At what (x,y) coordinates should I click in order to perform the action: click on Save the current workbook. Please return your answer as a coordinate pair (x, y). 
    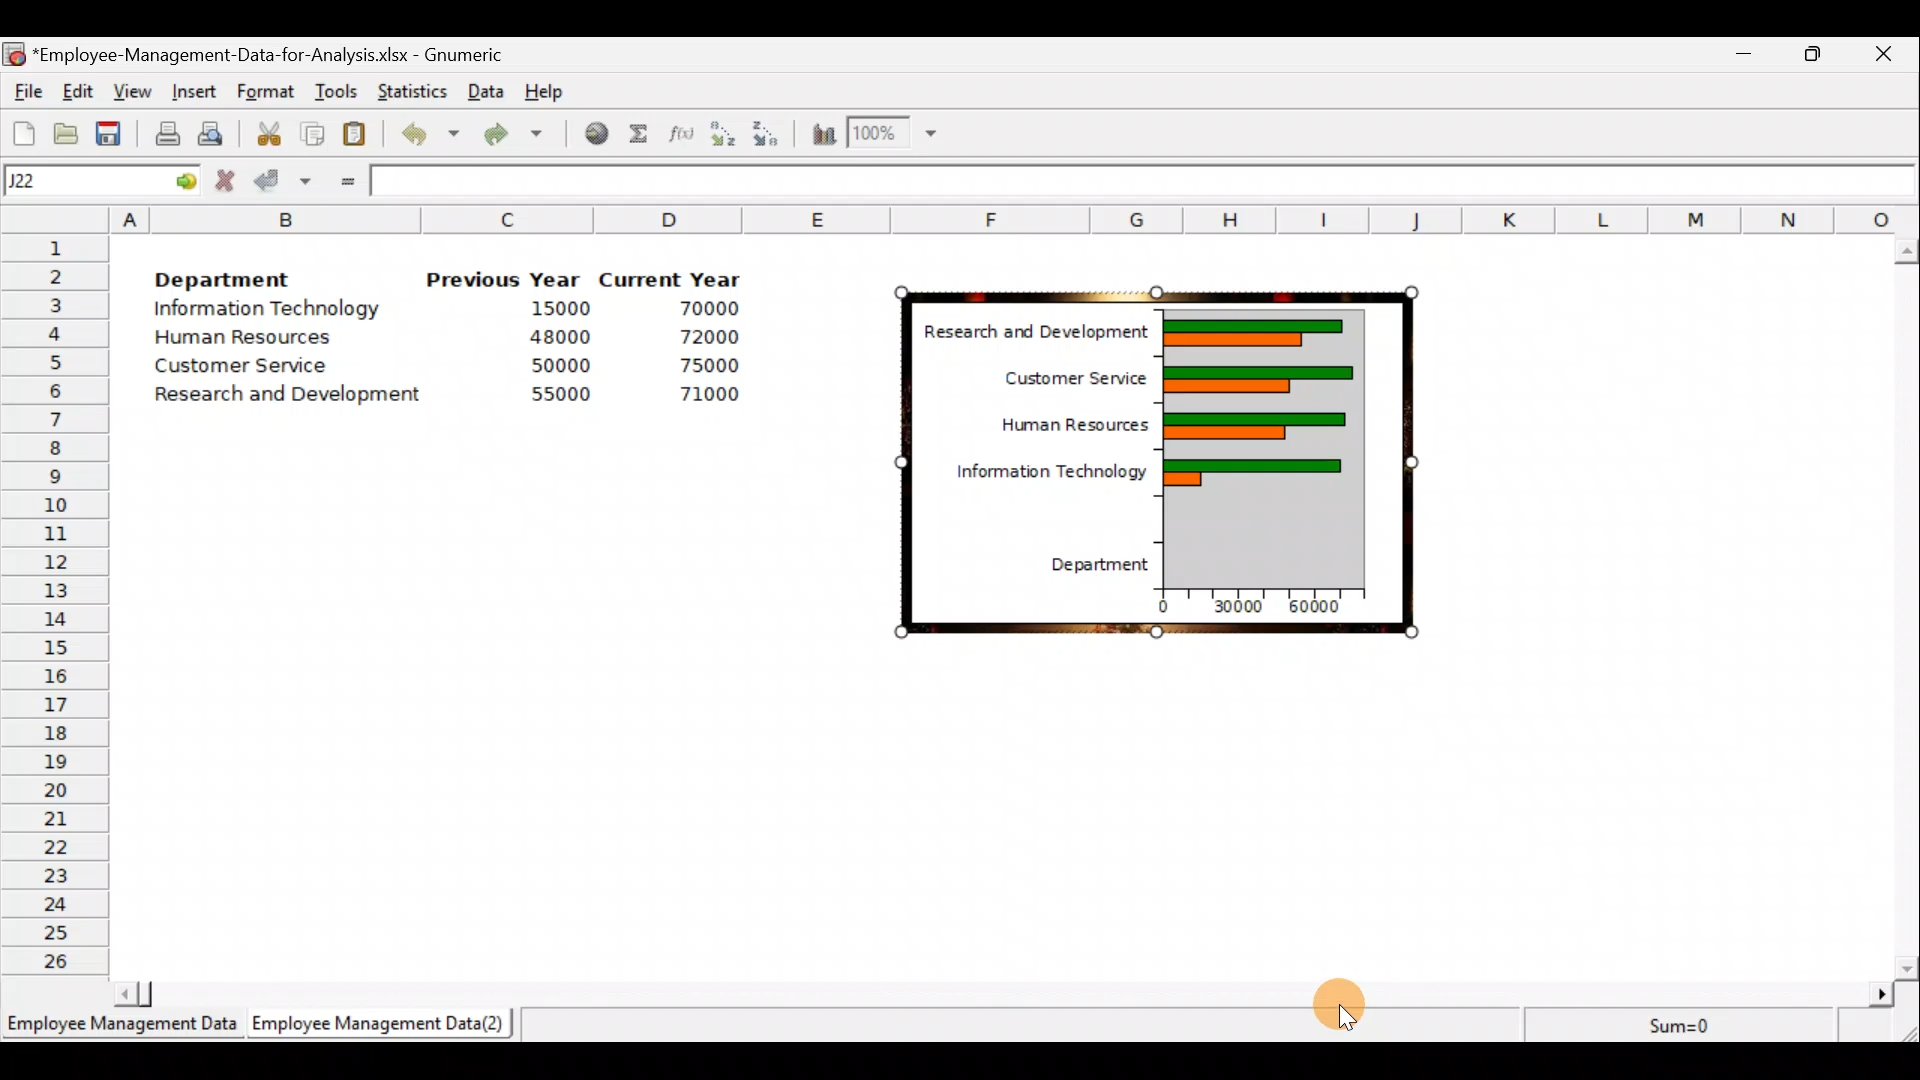
    Looking at the image, I should click on (110, 131).